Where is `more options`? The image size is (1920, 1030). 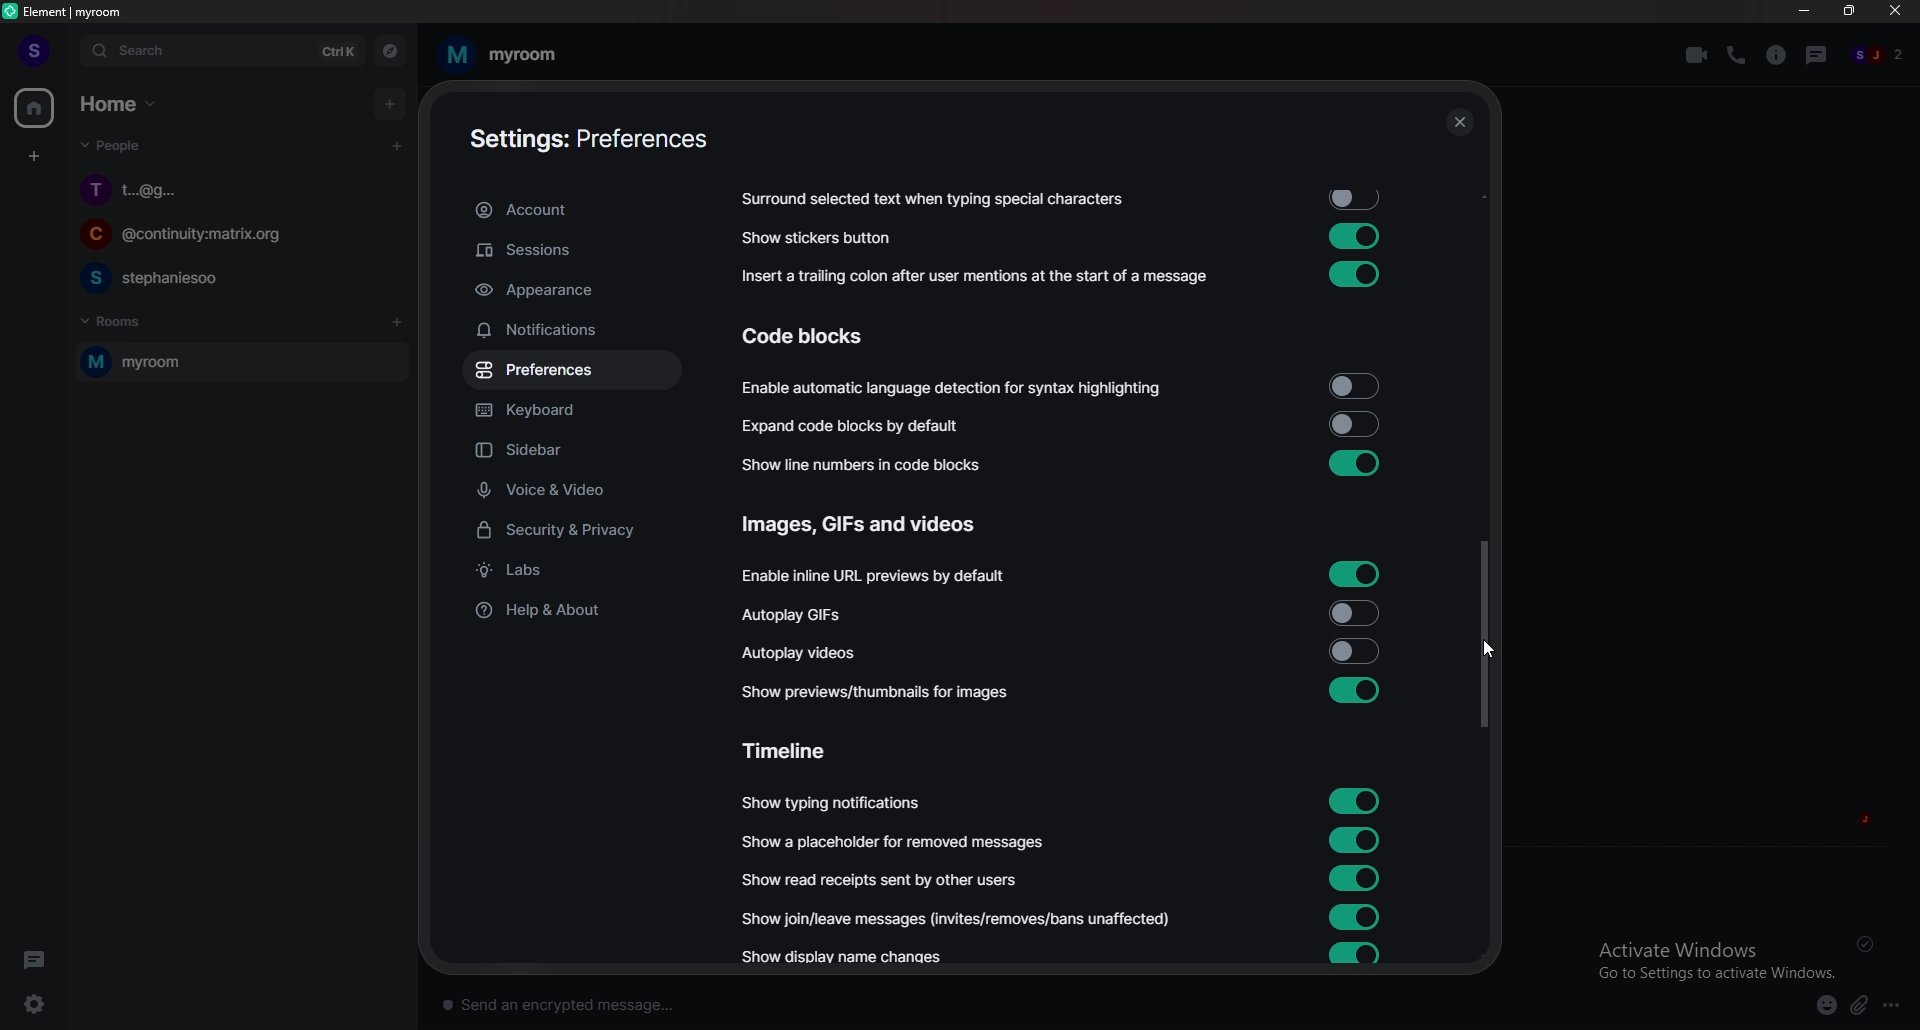 more options is located at coordinates (1897, 1006).